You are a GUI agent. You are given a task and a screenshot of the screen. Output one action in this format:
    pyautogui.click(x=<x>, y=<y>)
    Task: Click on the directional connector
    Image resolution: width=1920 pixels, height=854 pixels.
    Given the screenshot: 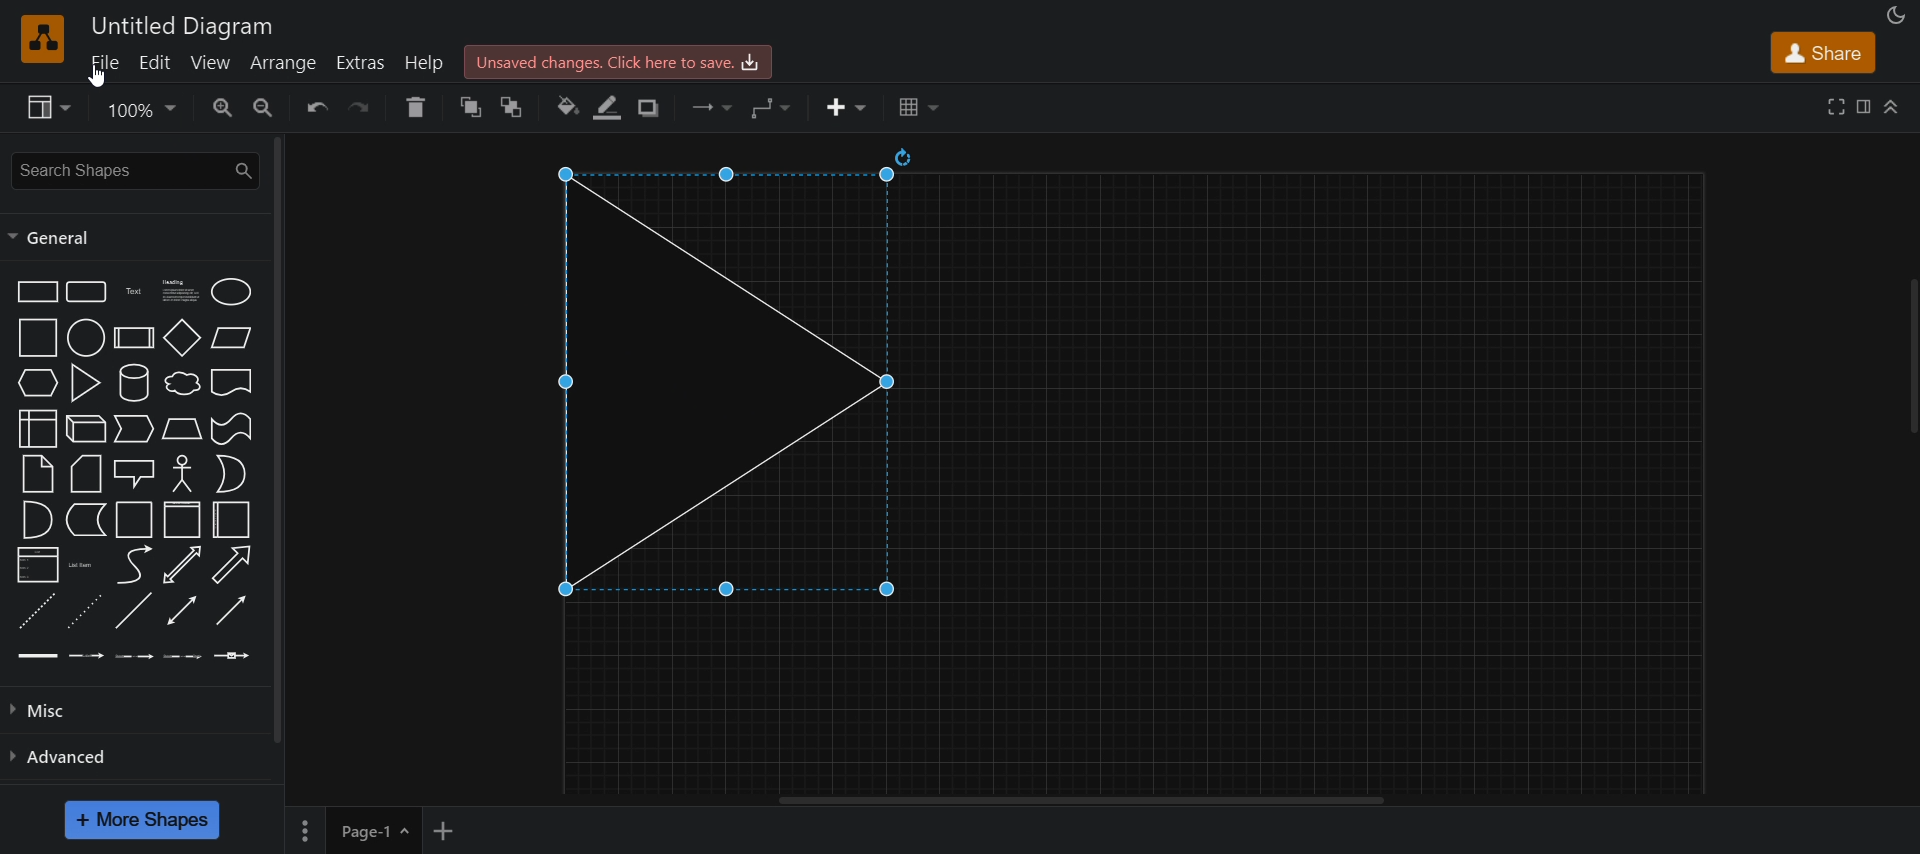 What is the action you would take?
    pyautogui.click(x=229, y=610)
    